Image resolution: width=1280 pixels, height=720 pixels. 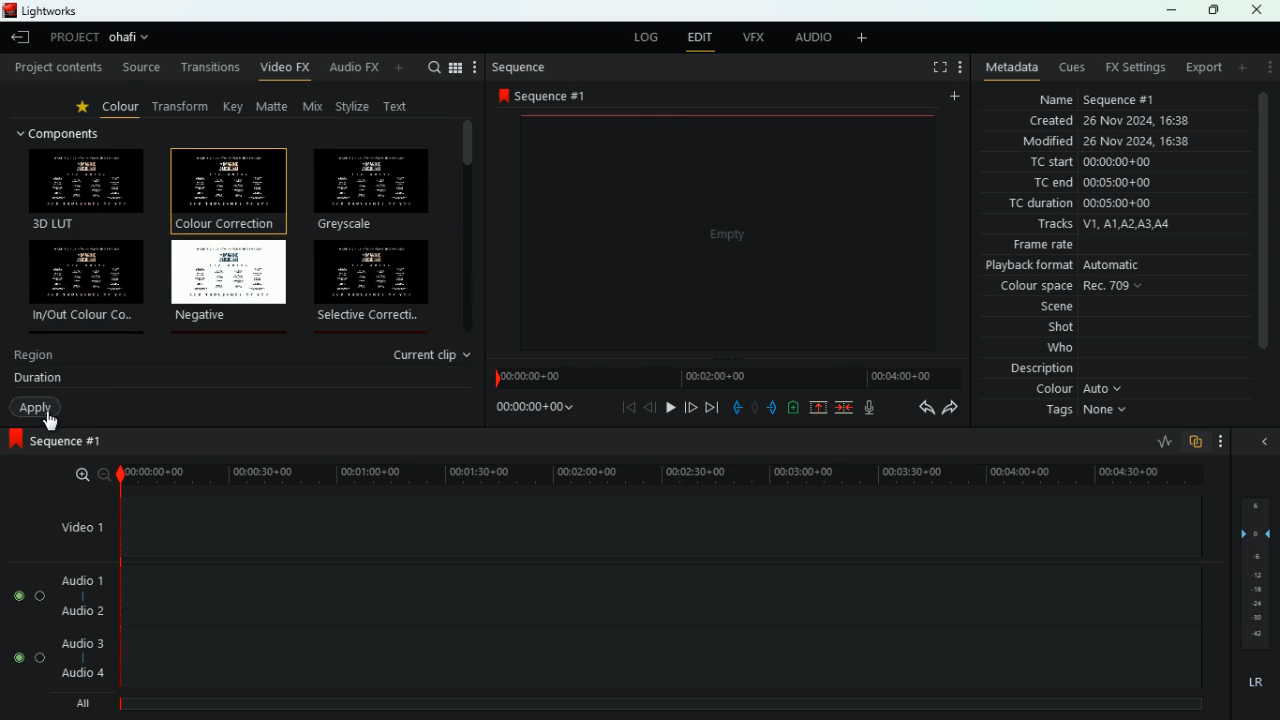 I want to click on maximize, so click(x=1212, y=11).